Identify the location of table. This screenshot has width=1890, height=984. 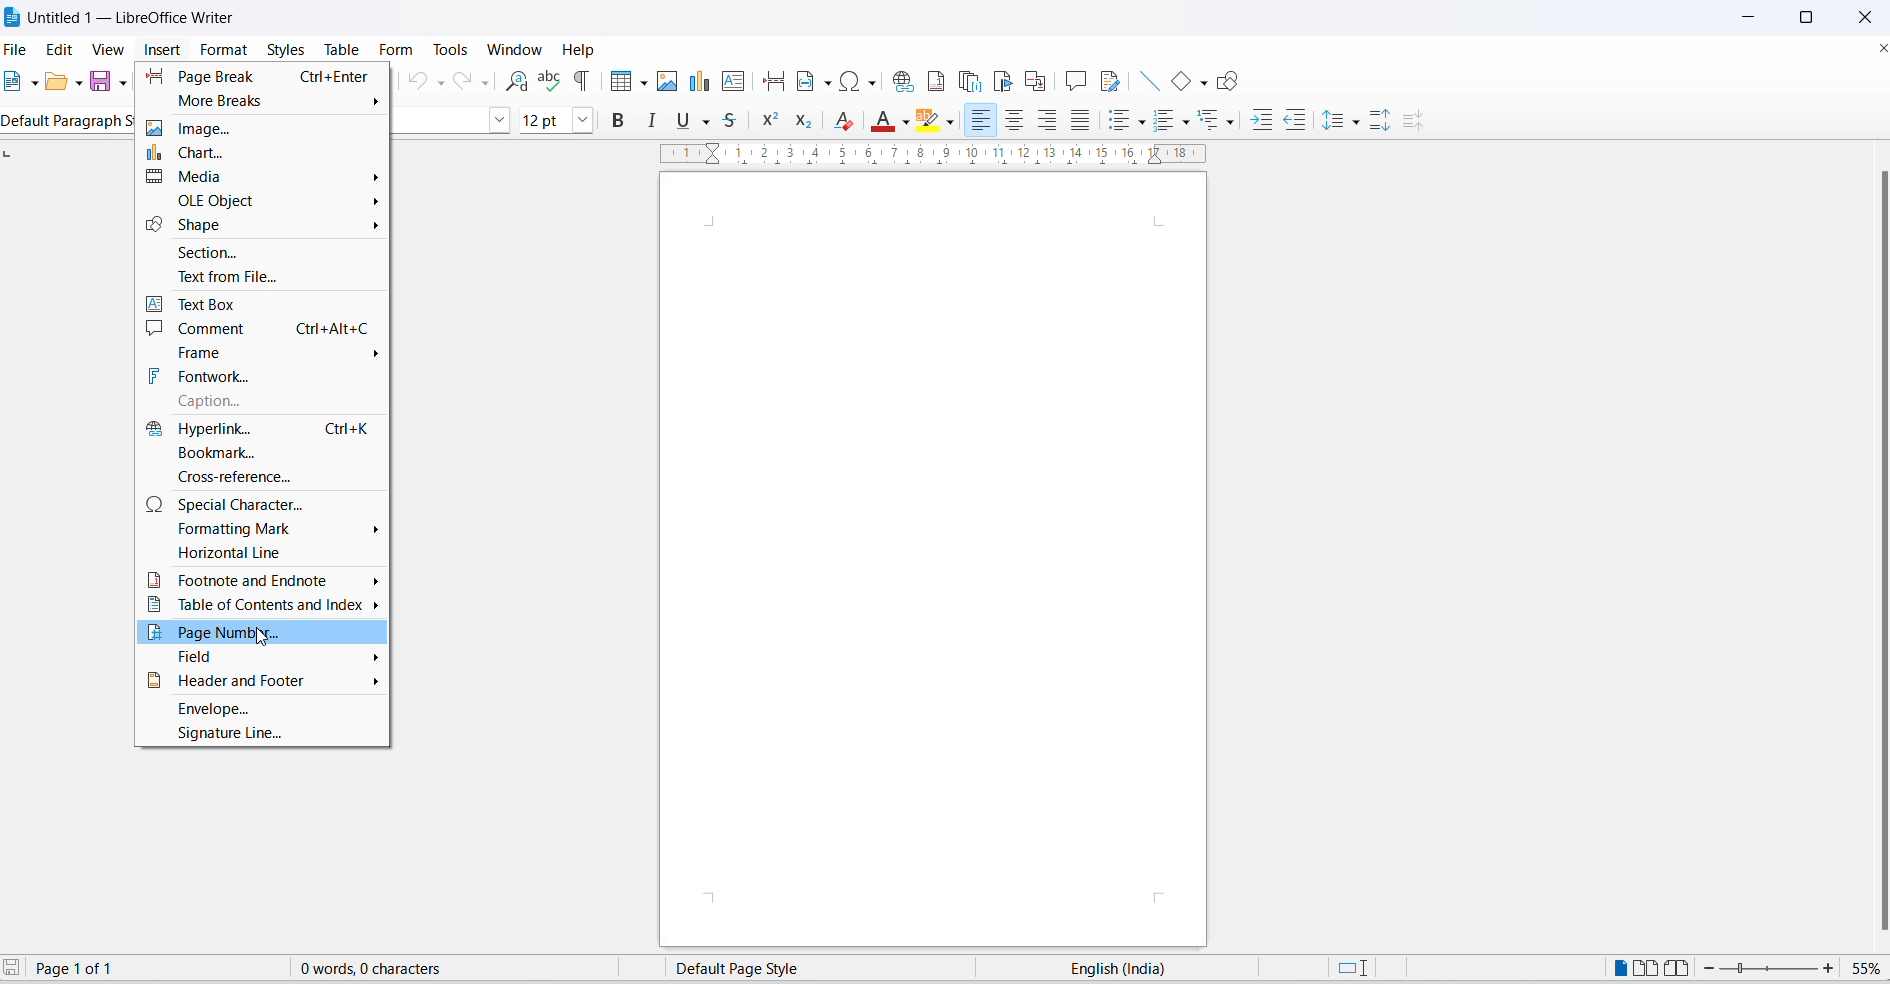
(341, 48).